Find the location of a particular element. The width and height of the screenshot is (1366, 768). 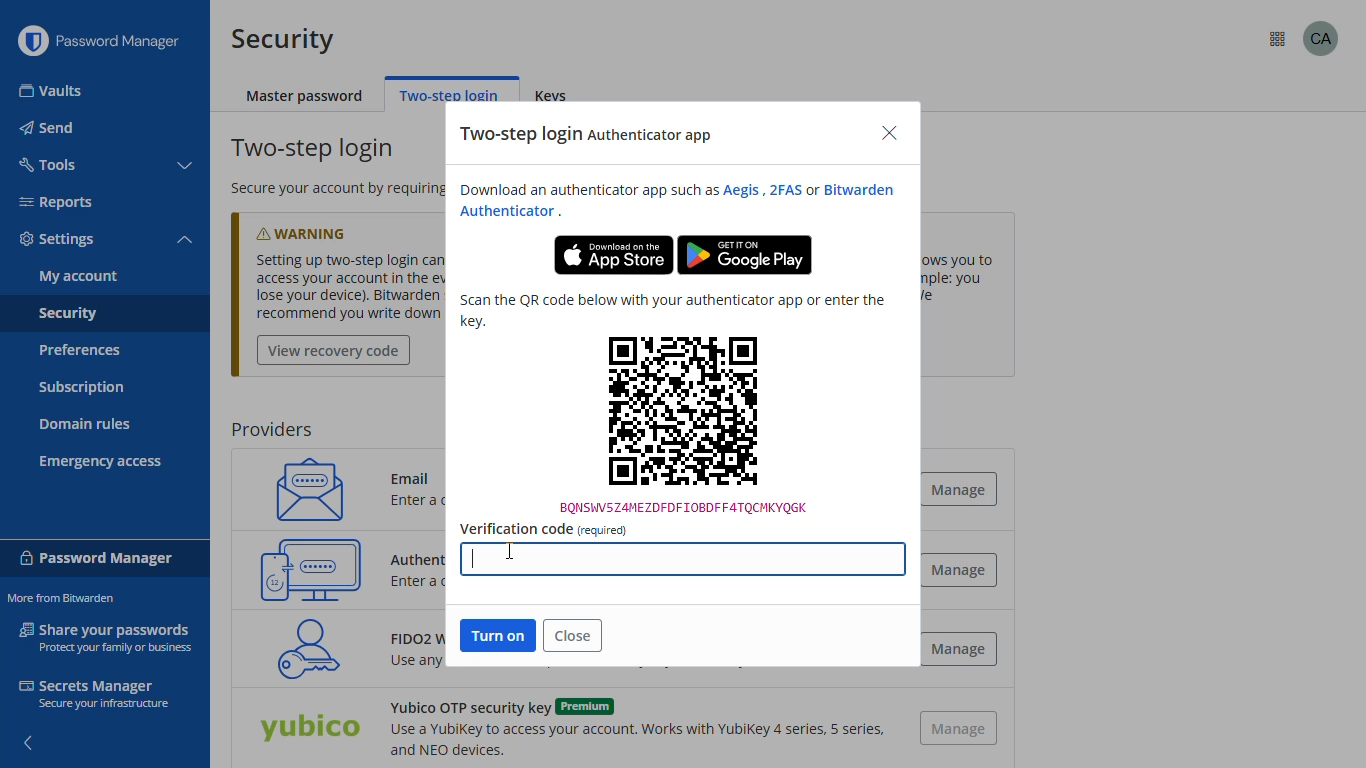

Yubico OTP security key (Premium) is located at coordinates (309, 730).